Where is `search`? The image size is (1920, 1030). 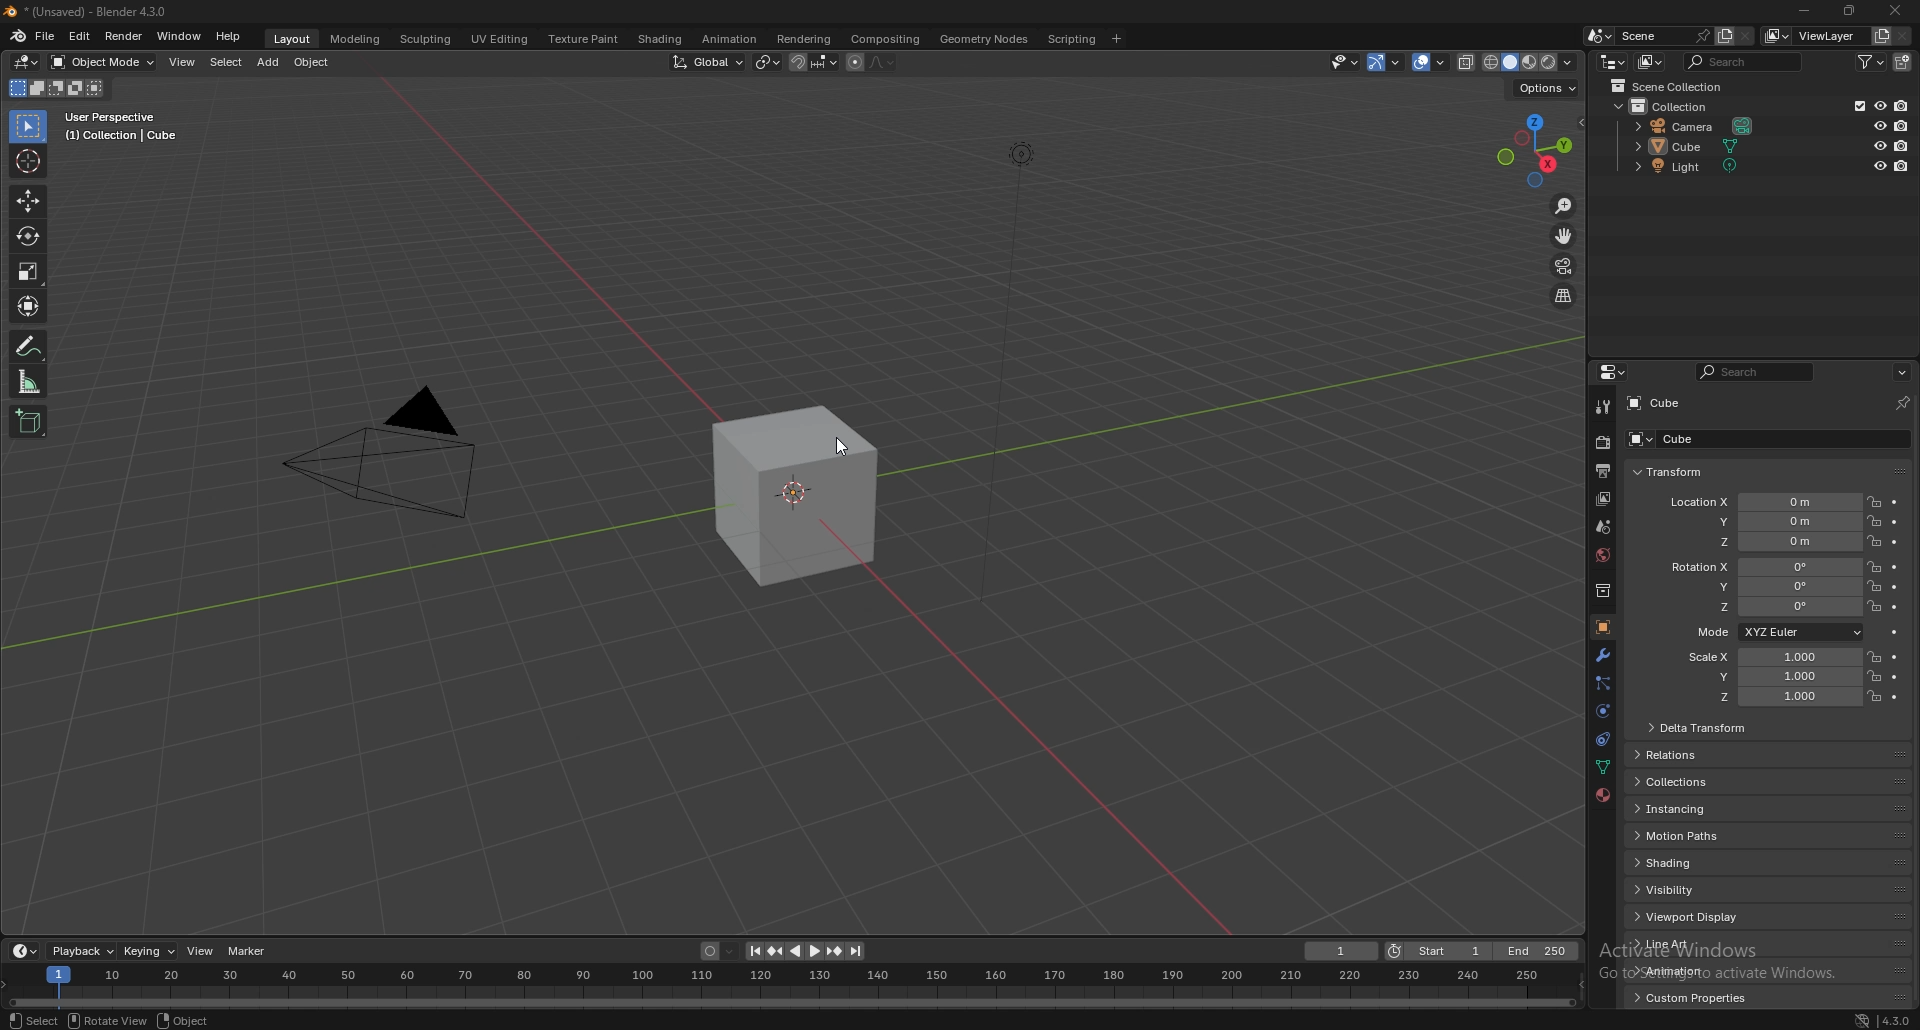
search is located at coordinates (1758, 372).